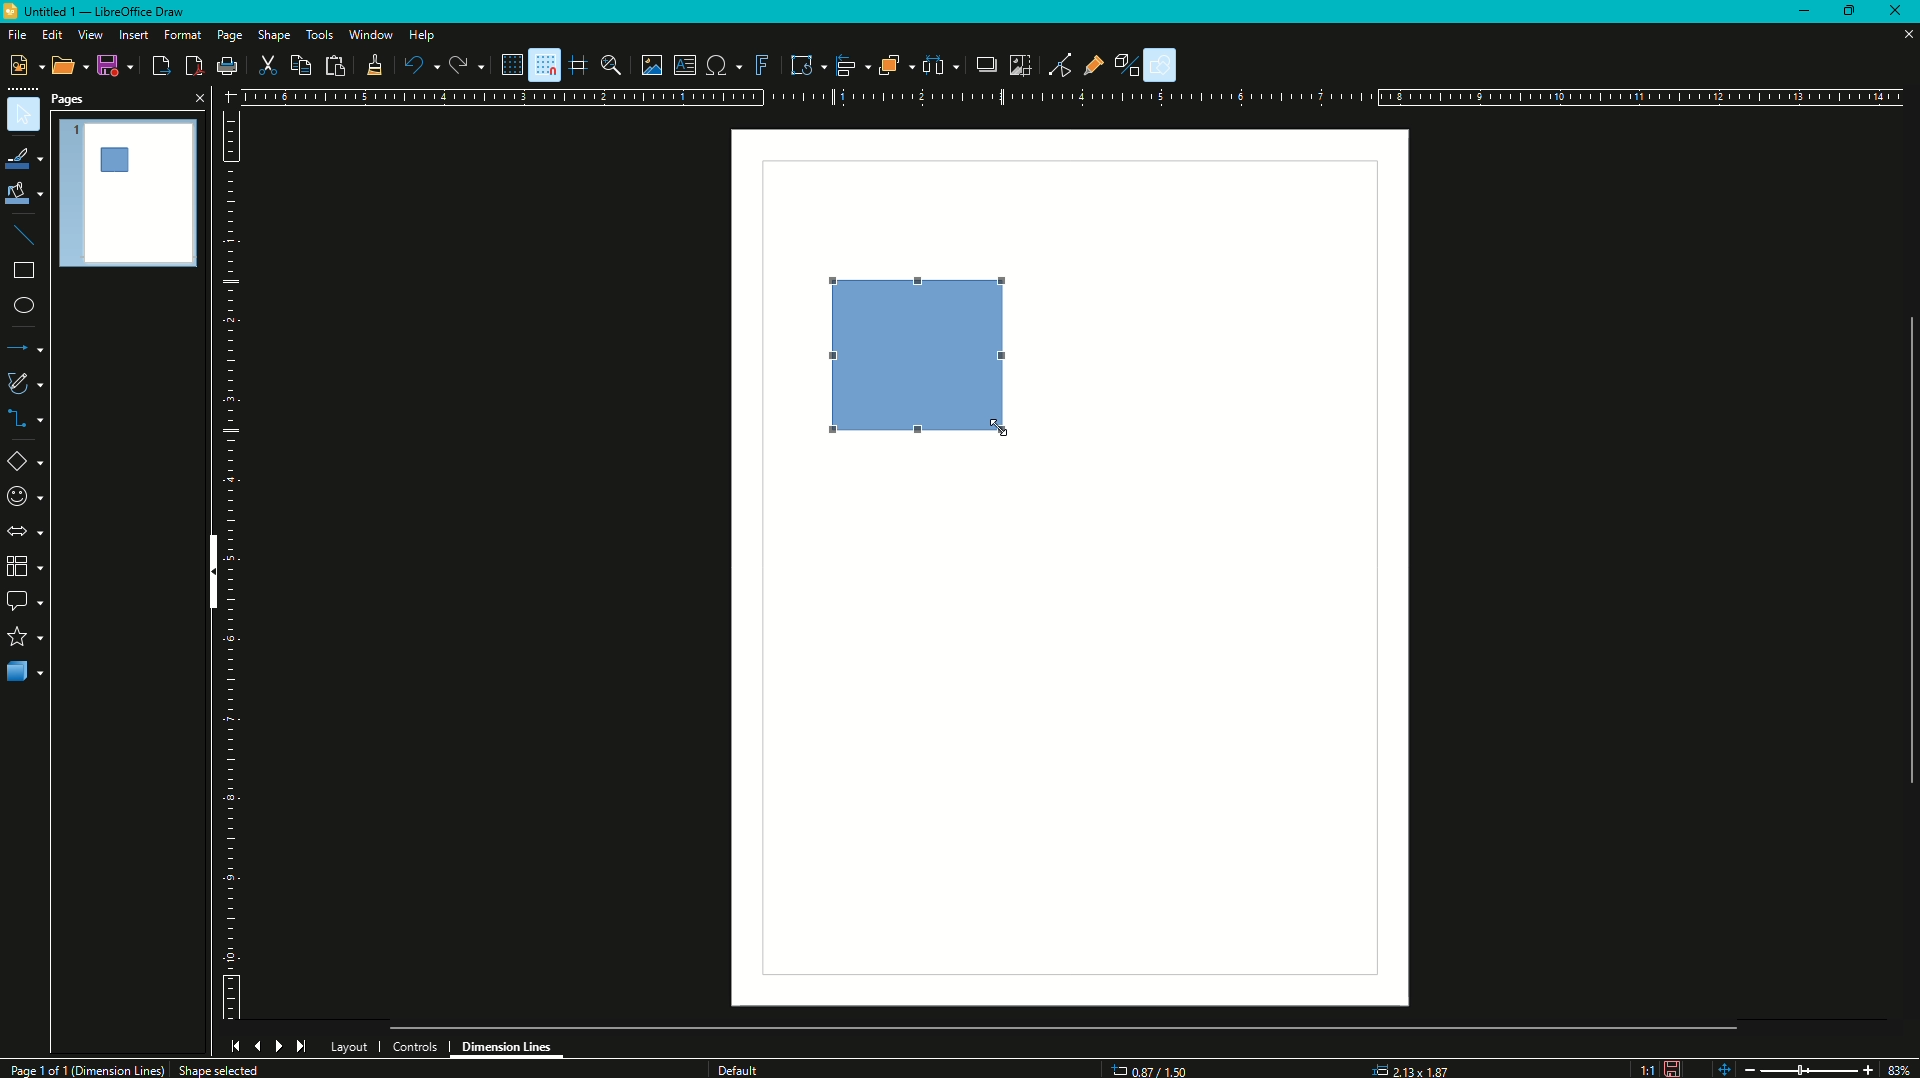 This screenshot has height=1078, width=1920. I want to click on Clone Formatting, so click(374, 66).